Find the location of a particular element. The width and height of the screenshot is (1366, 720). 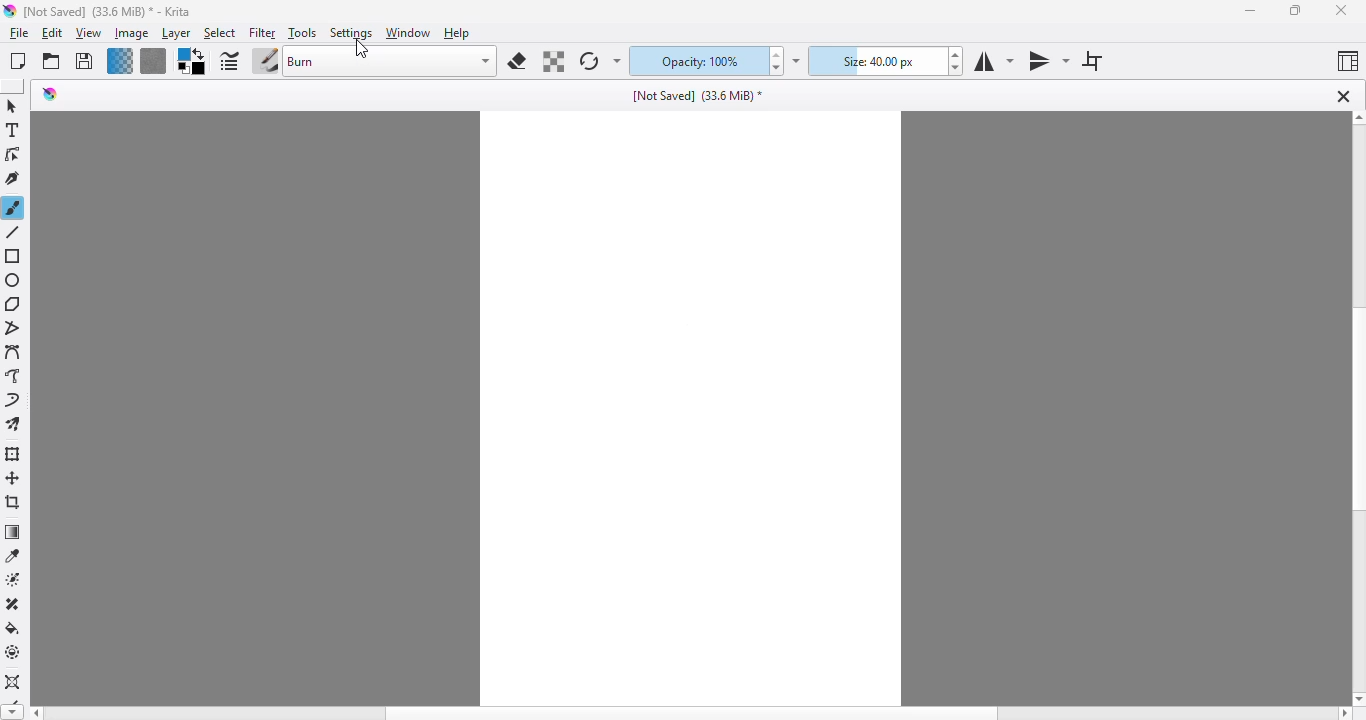

horizontal mirror tool is located at coordinates (992, 61).